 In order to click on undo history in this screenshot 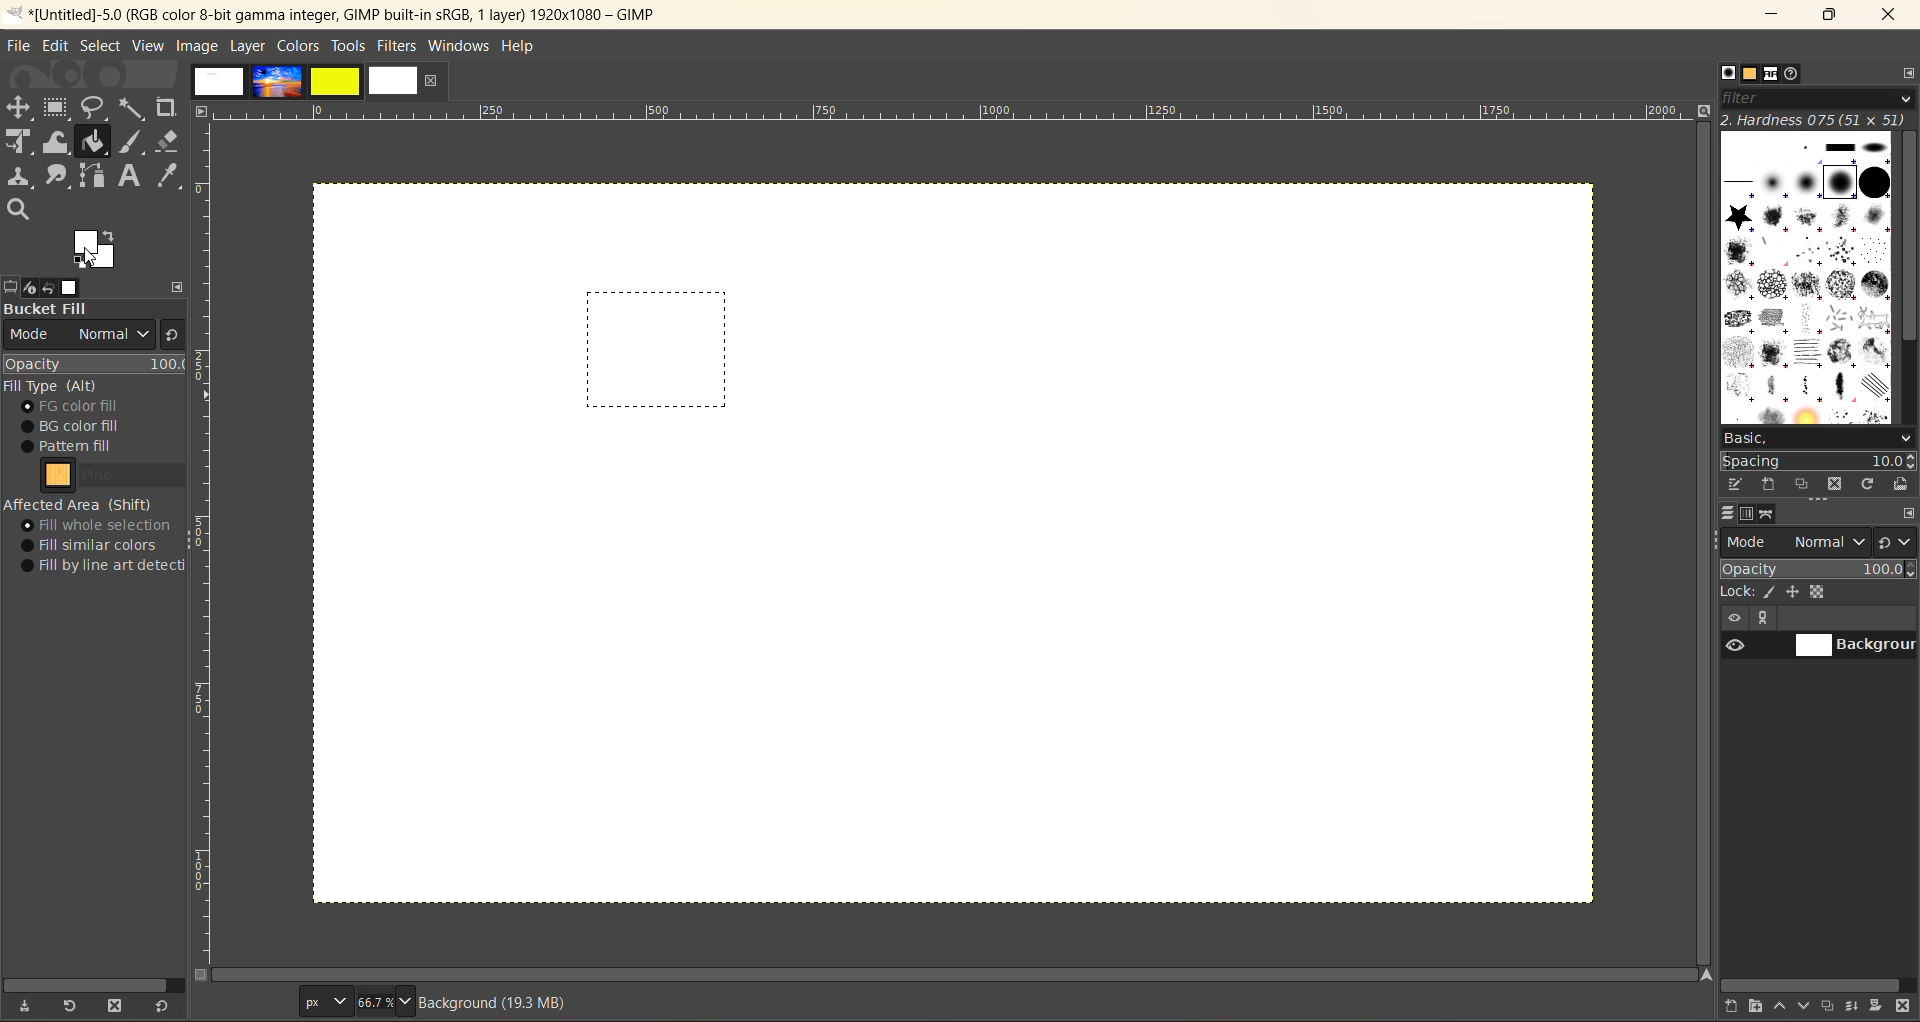, I will do `click(45, 287)`.